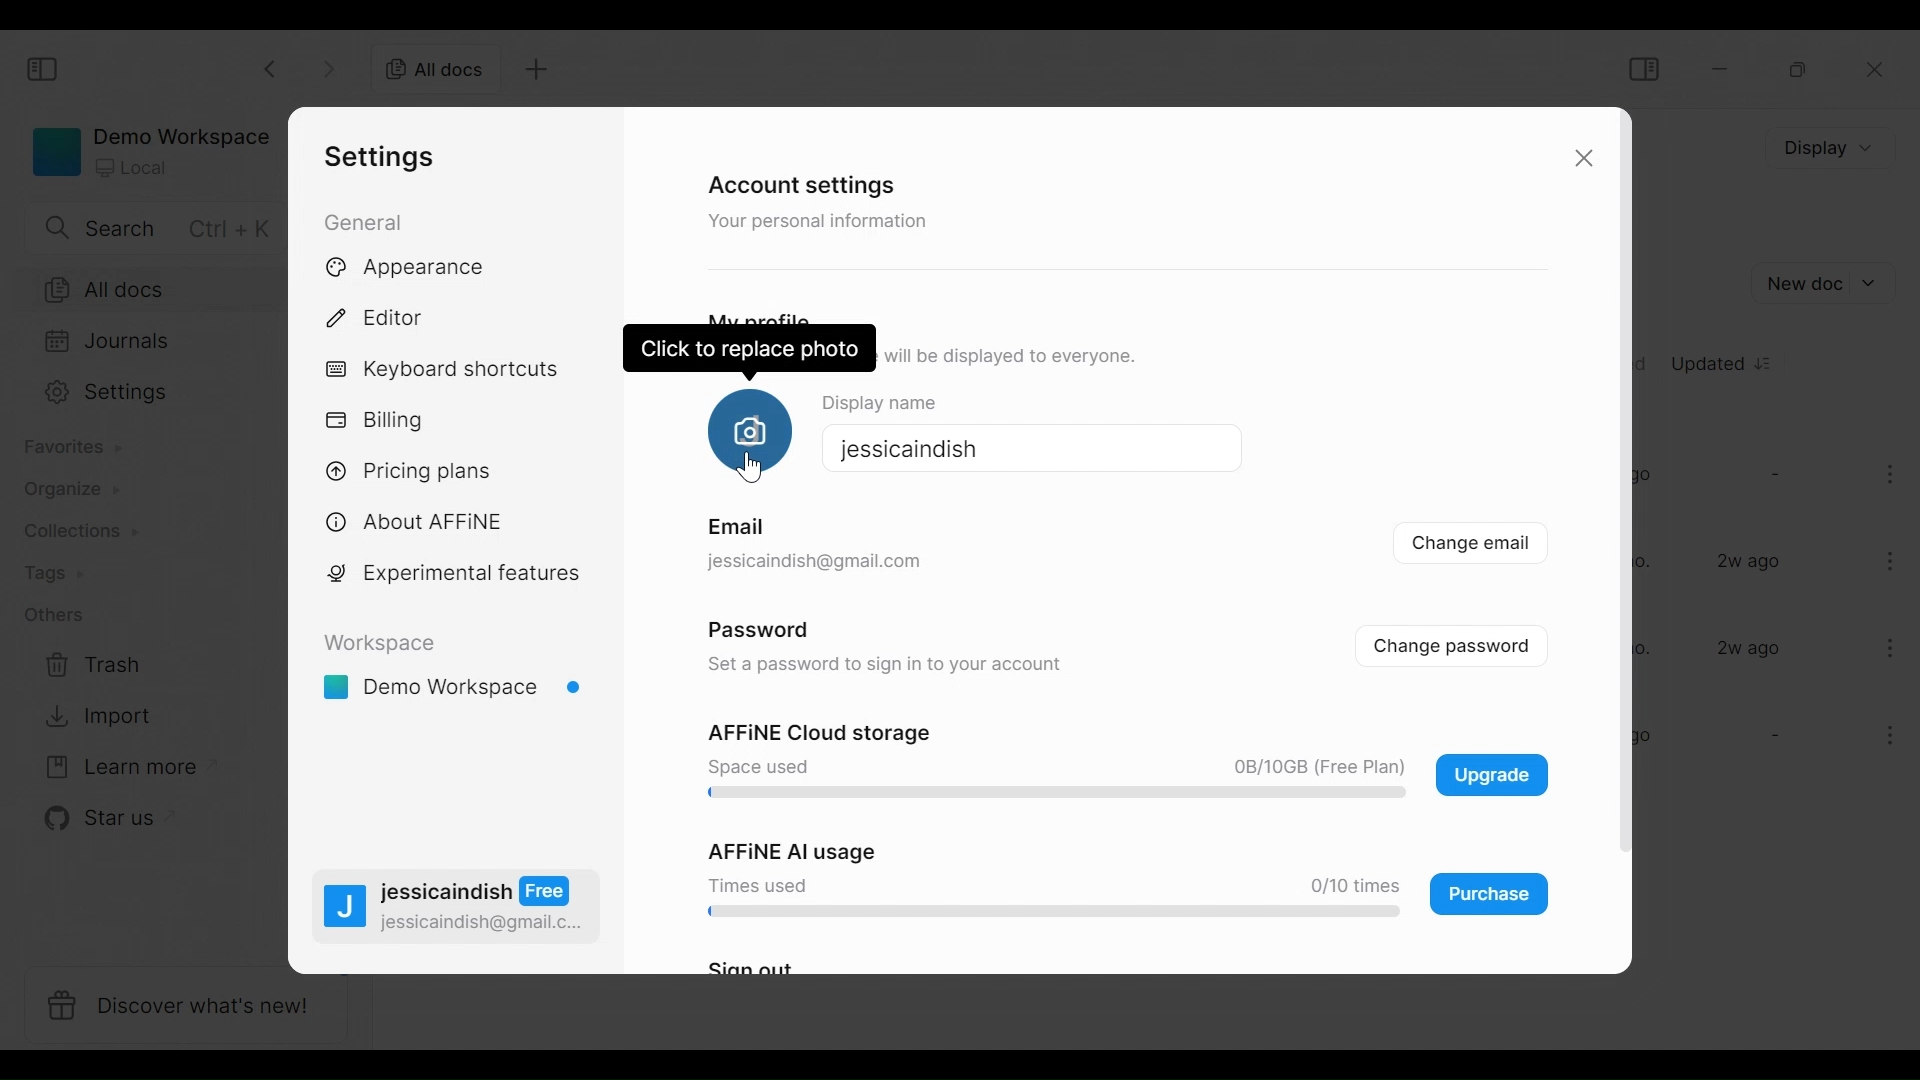 This screenshot has width=1920, height=1080. Describe the element at coordinates (55, 617) in the screenshot. I see `Others` at that location.